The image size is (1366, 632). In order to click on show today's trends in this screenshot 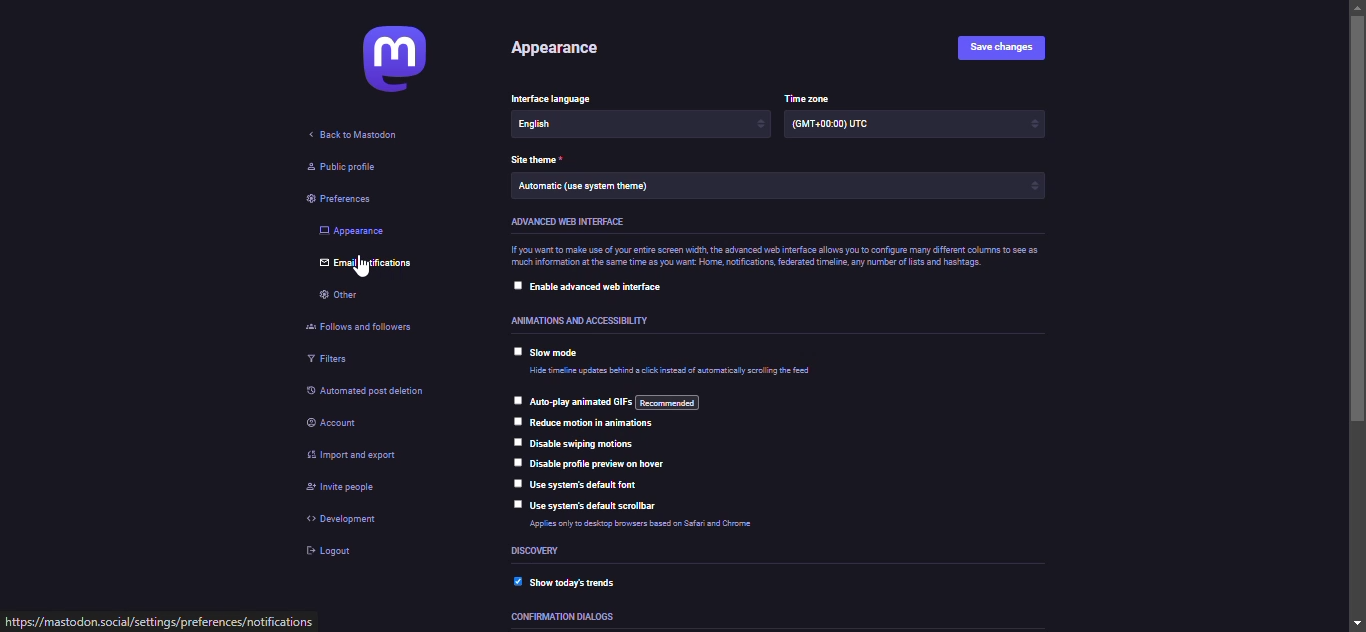, I will do `click(587, 582)`.